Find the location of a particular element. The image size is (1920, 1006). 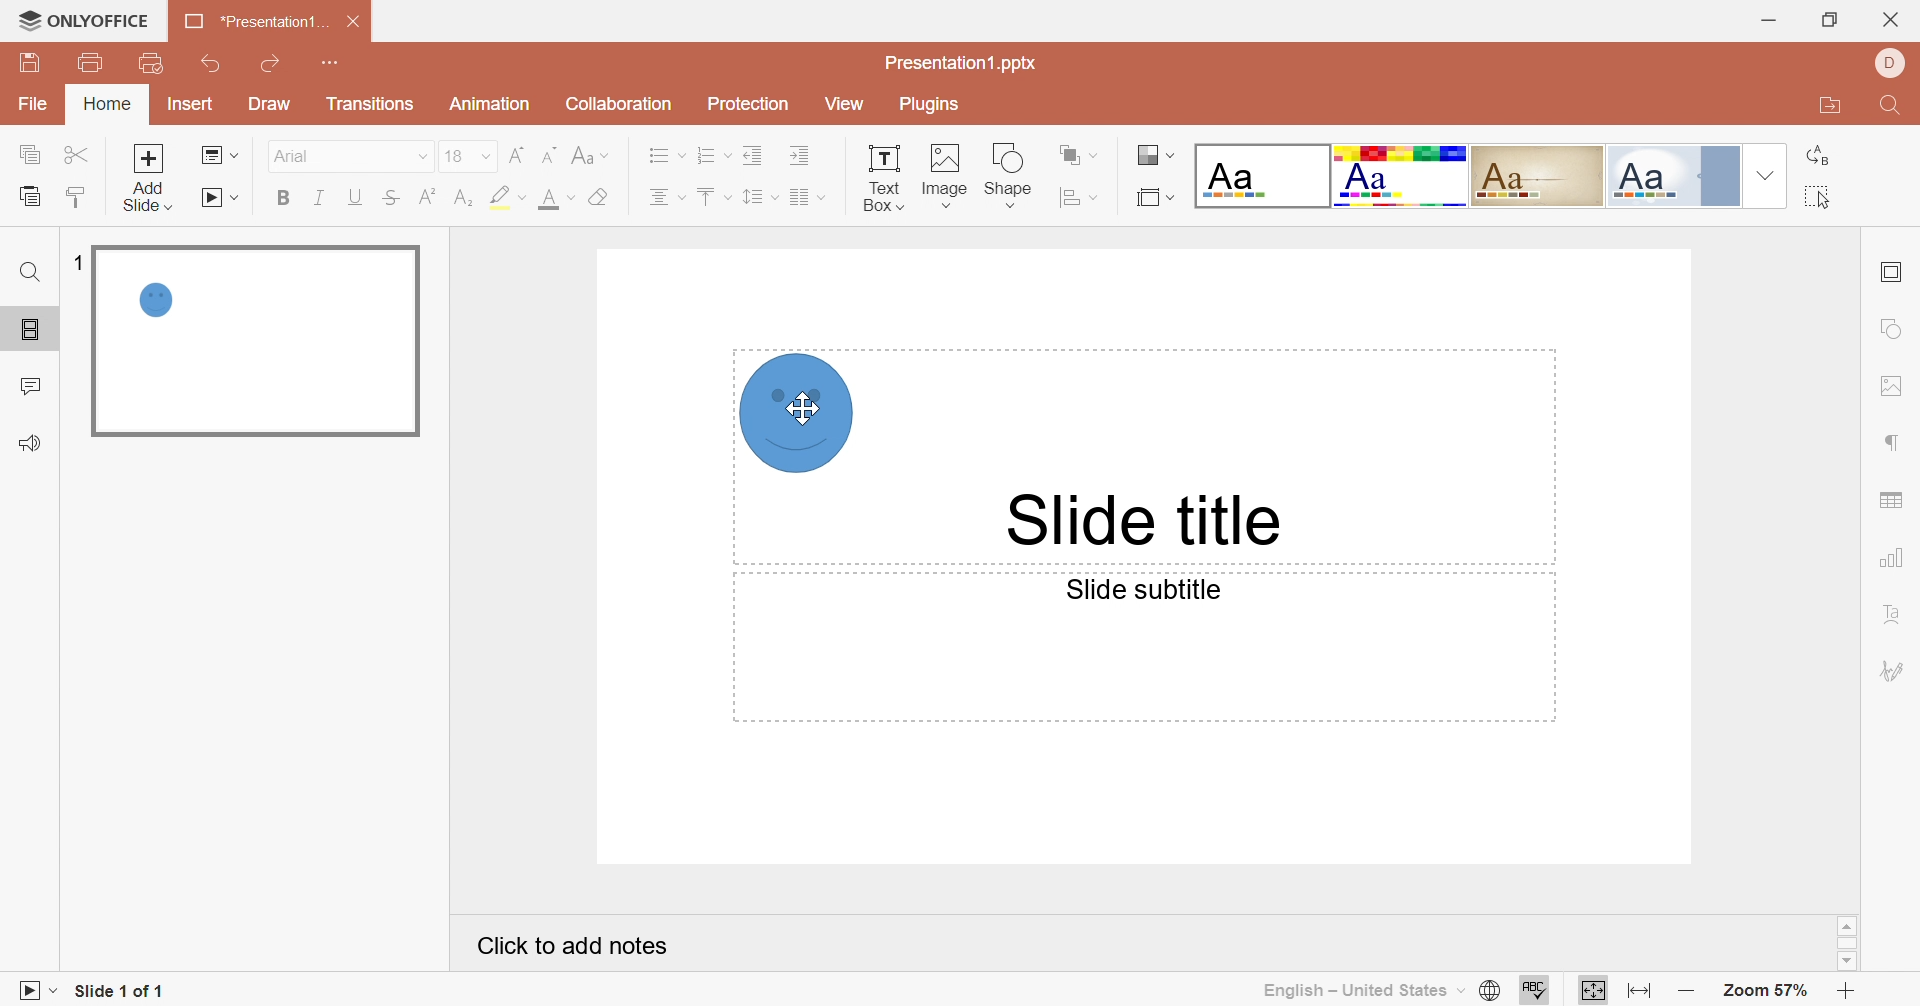

Animation is located at coordinates (488, 109).